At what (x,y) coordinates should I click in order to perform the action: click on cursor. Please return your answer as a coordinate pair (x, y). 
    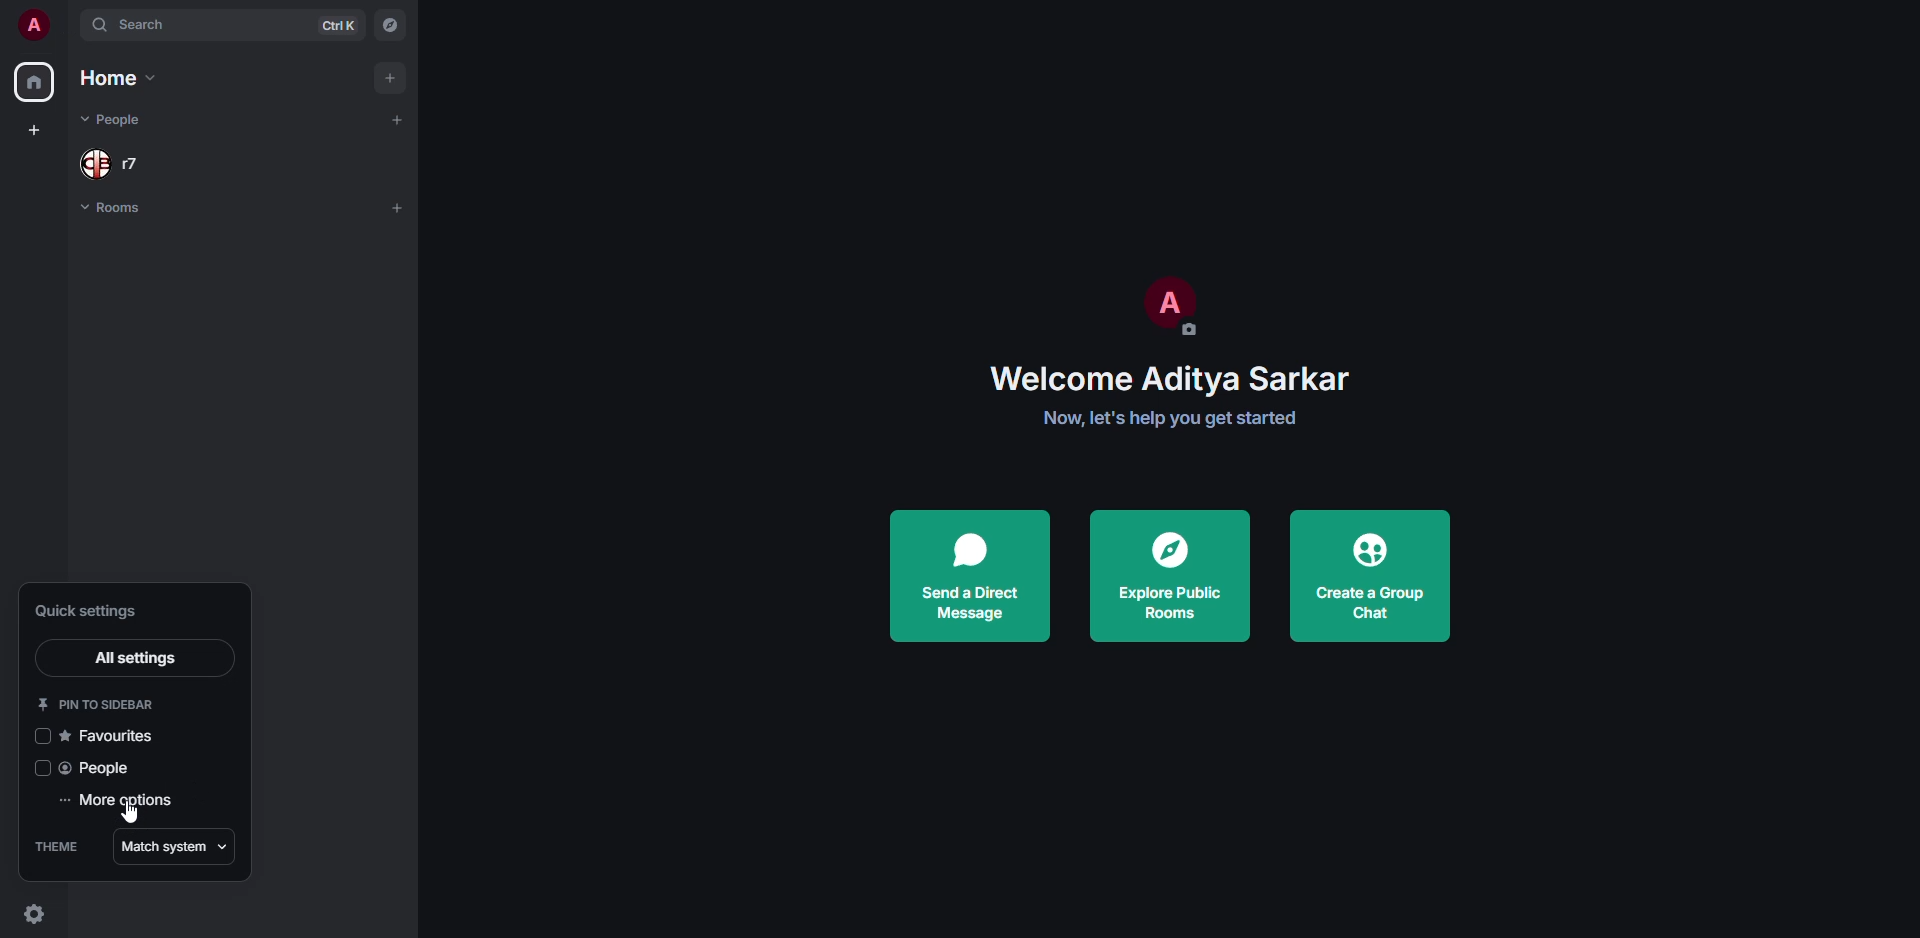
    Looking at the image, I should click on (130, 811).